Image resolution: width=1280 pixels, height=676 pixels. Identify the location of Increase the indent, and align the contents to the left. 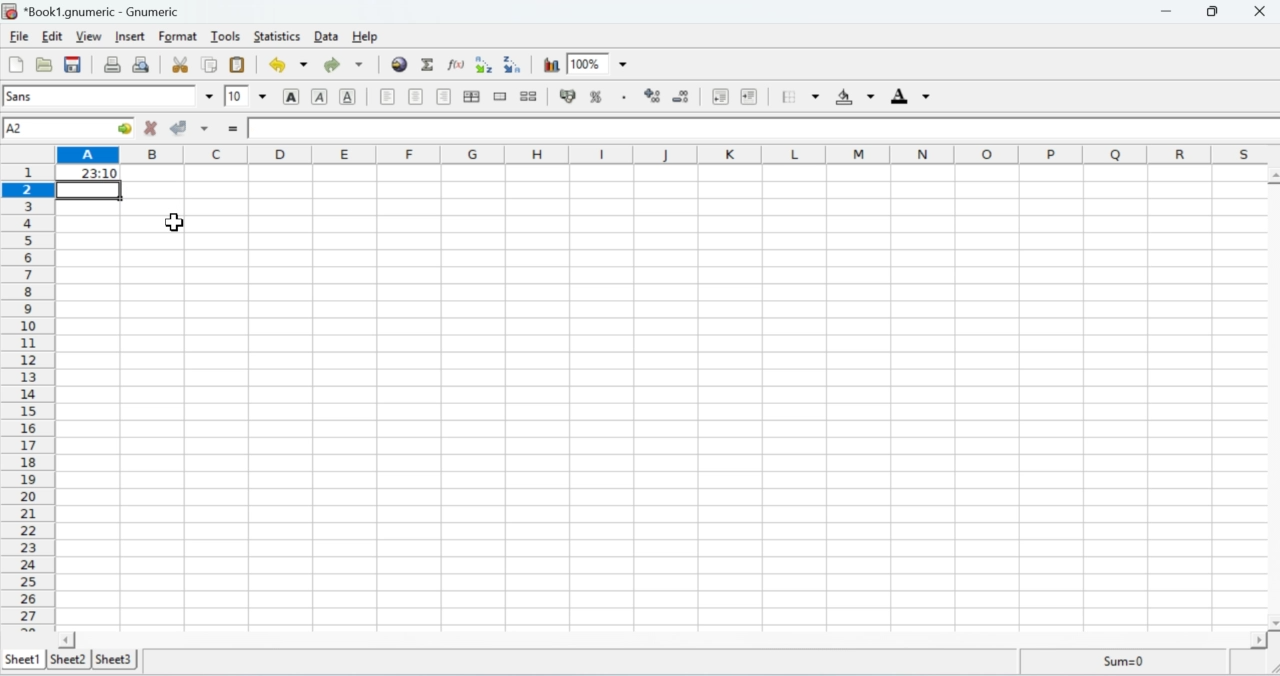
(750, 96).